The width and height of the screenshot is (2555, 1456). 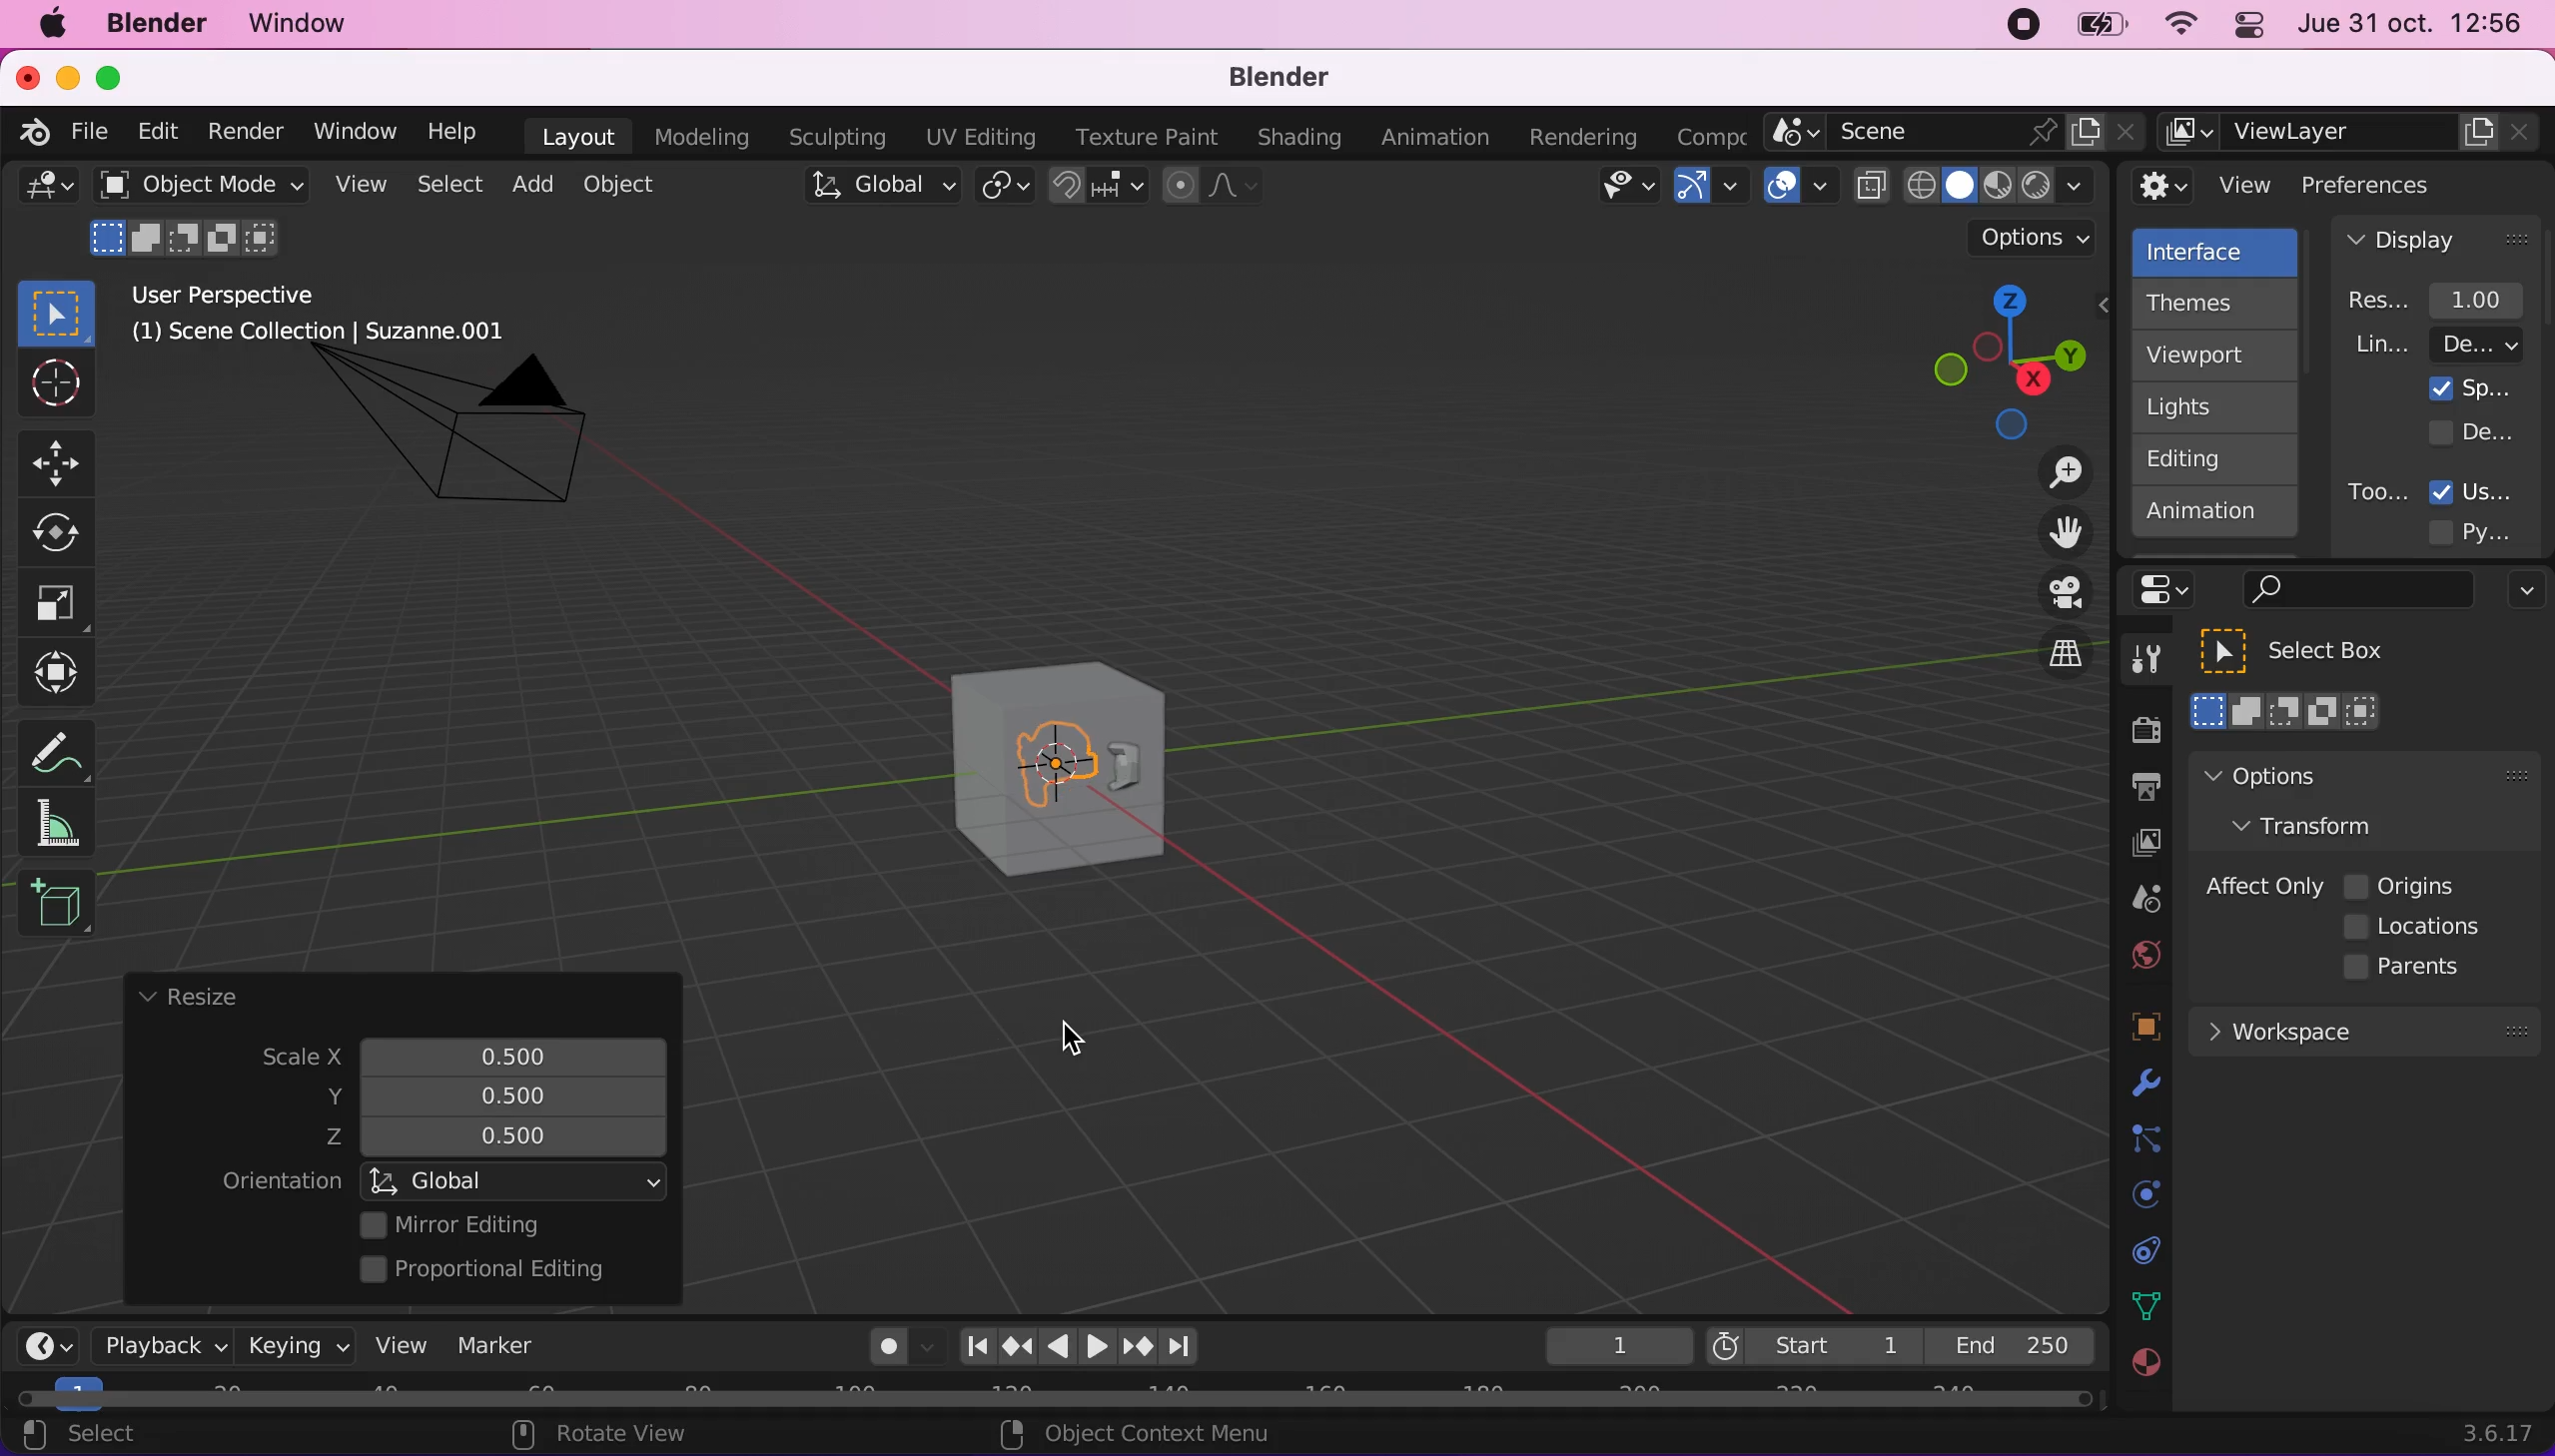 I want to click on close, so click(x=26, y=76).